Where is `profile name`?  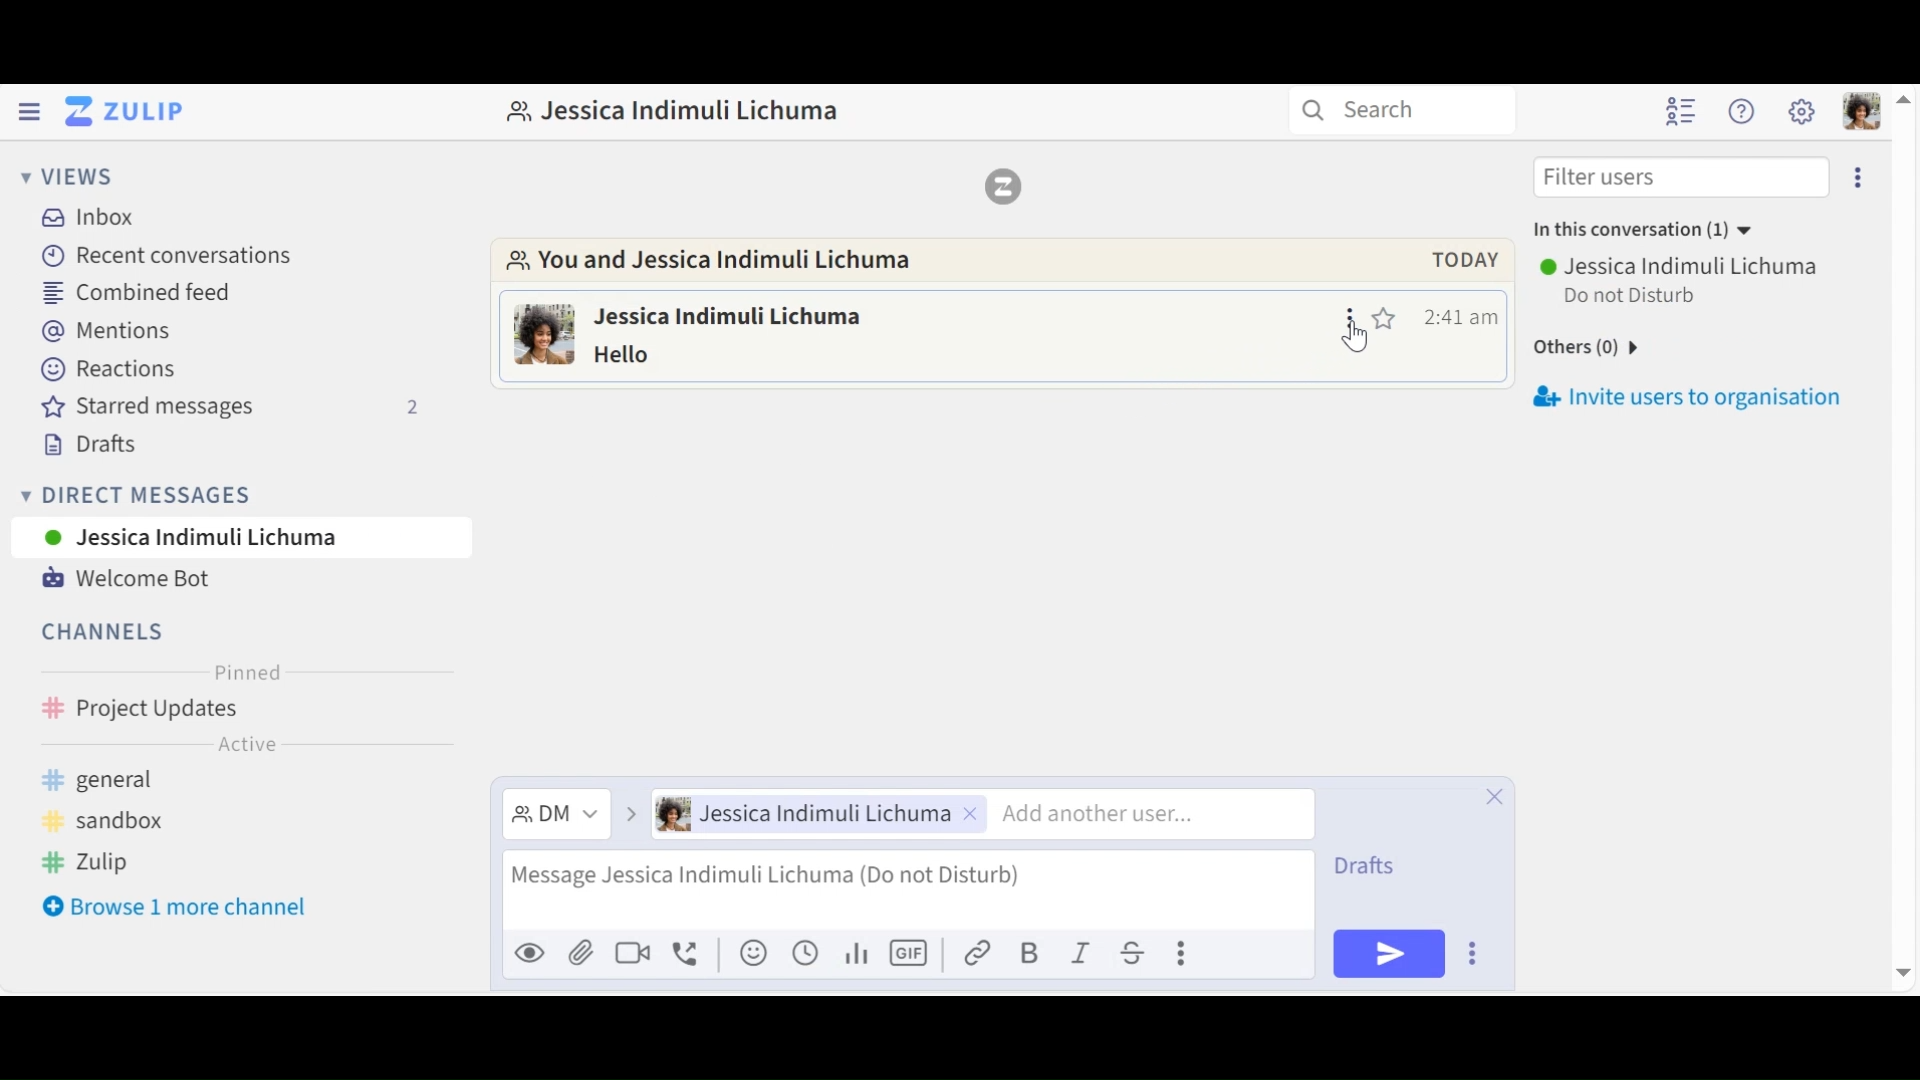 profile name is located at coordinates (672, 109).